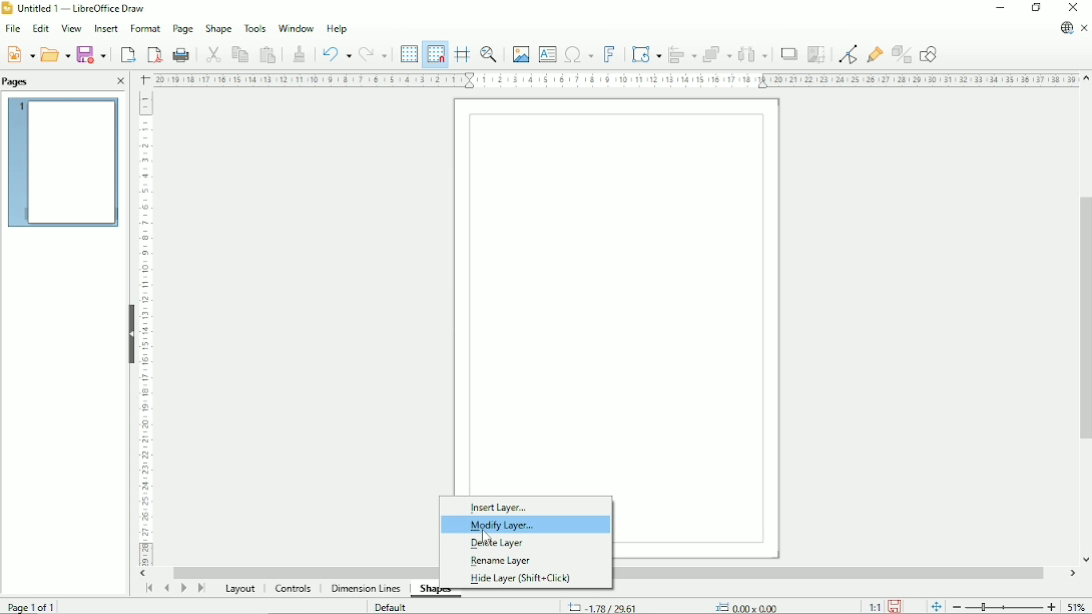 Image resolution: width=1092 pixels, height=614 pixels. I want to click on Align objects, so click(682, 53).